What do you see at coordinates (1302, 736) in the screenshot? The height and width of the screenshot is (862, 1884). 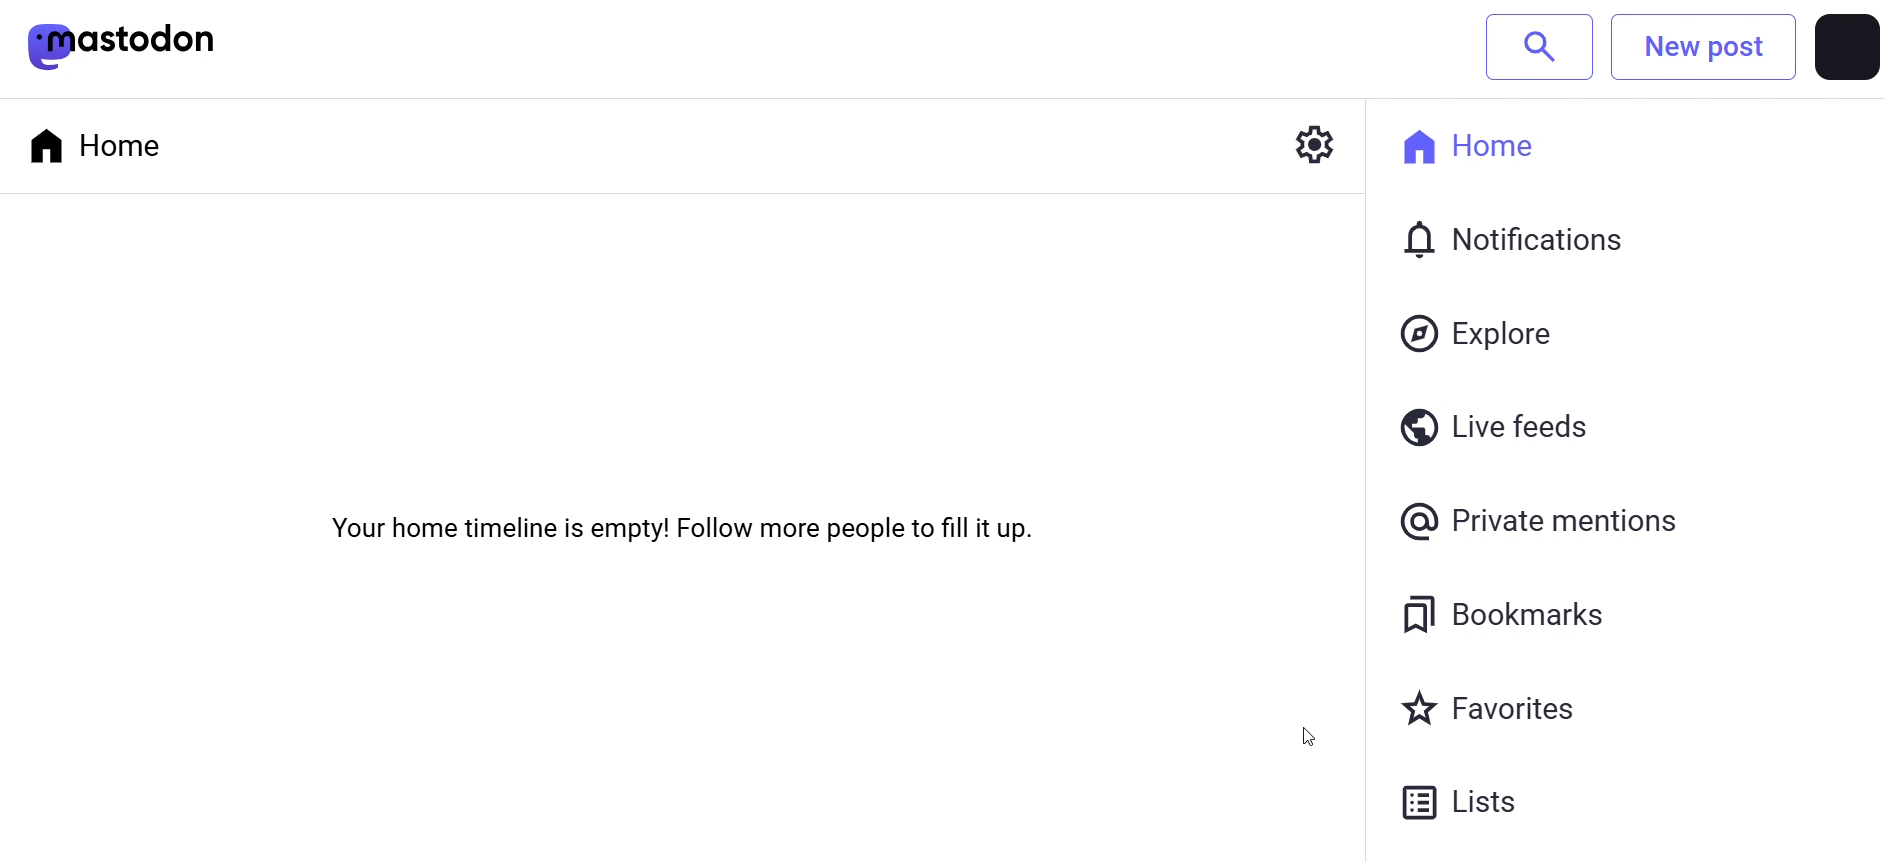 I see `cursor` at bounding box center [1302, 736].